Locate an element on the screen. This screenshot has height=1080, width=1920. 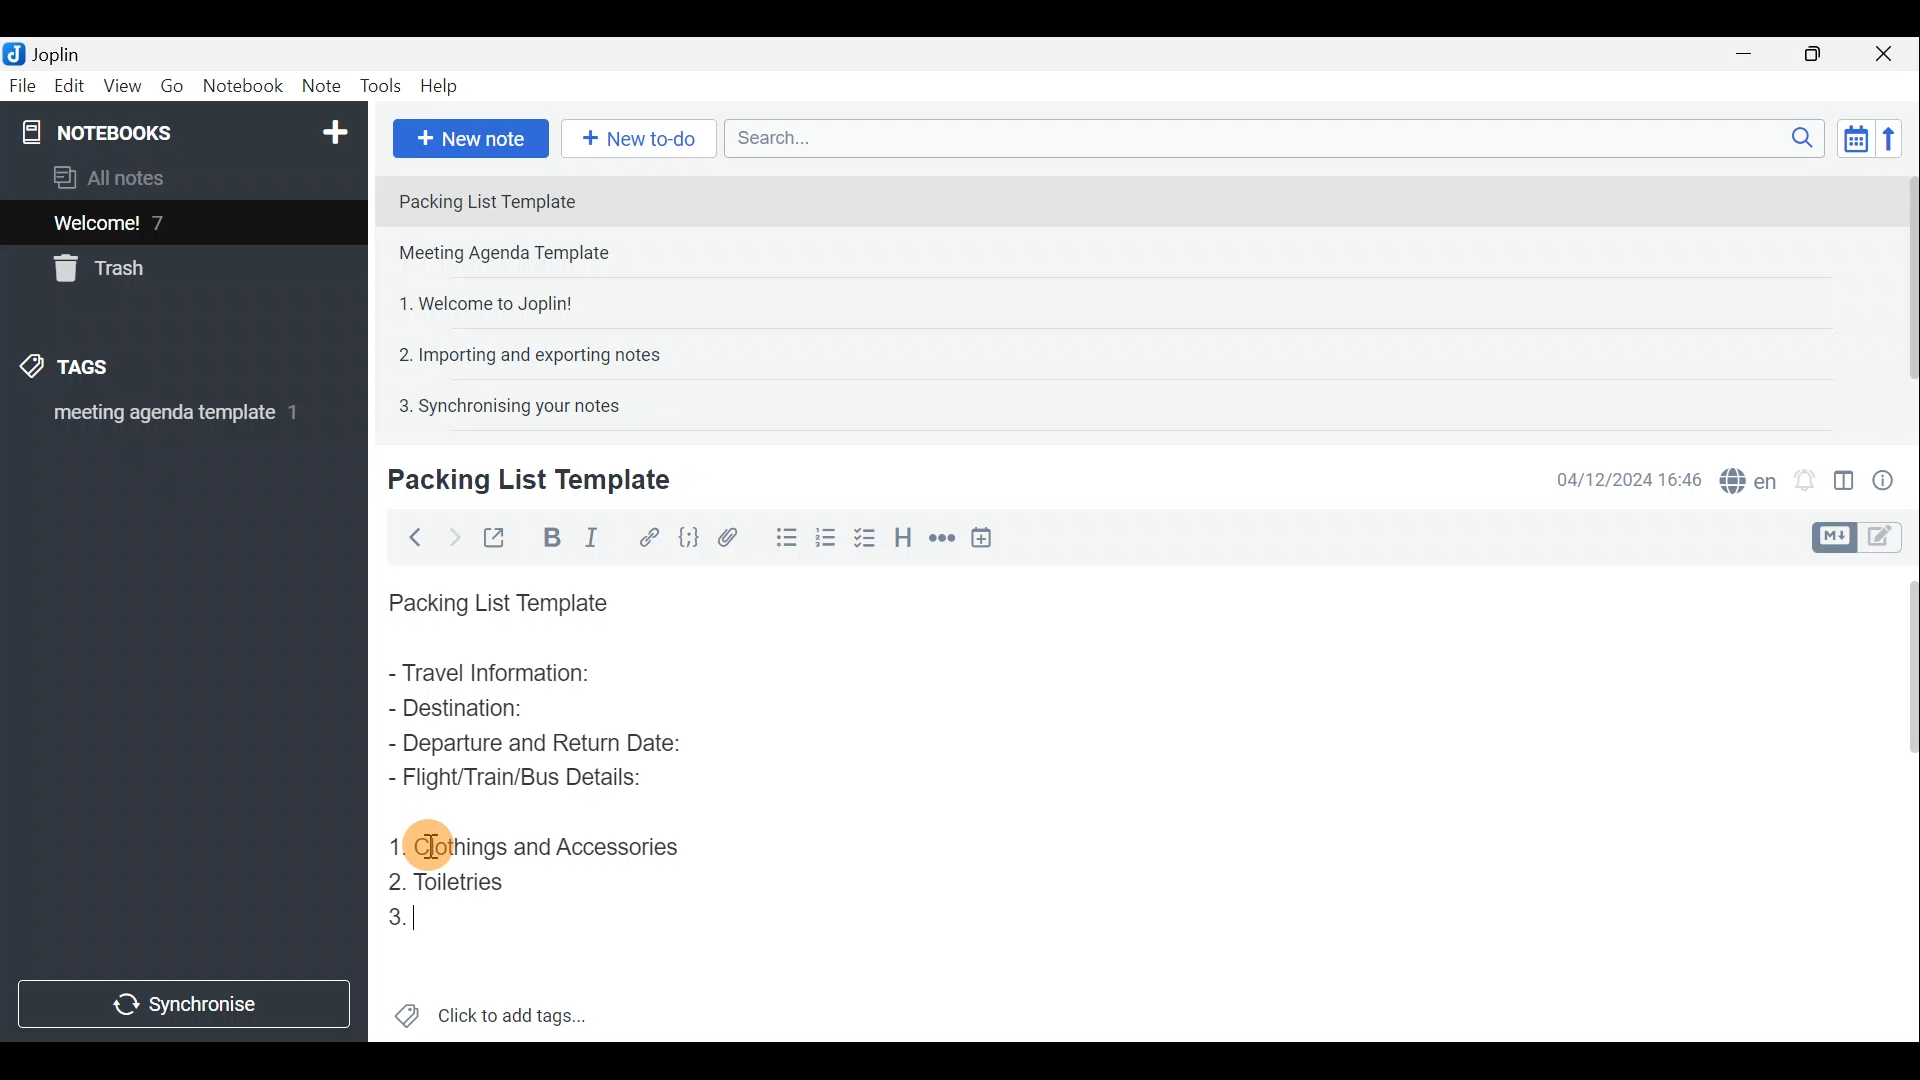
Forward is located at coordinates (450, 535).